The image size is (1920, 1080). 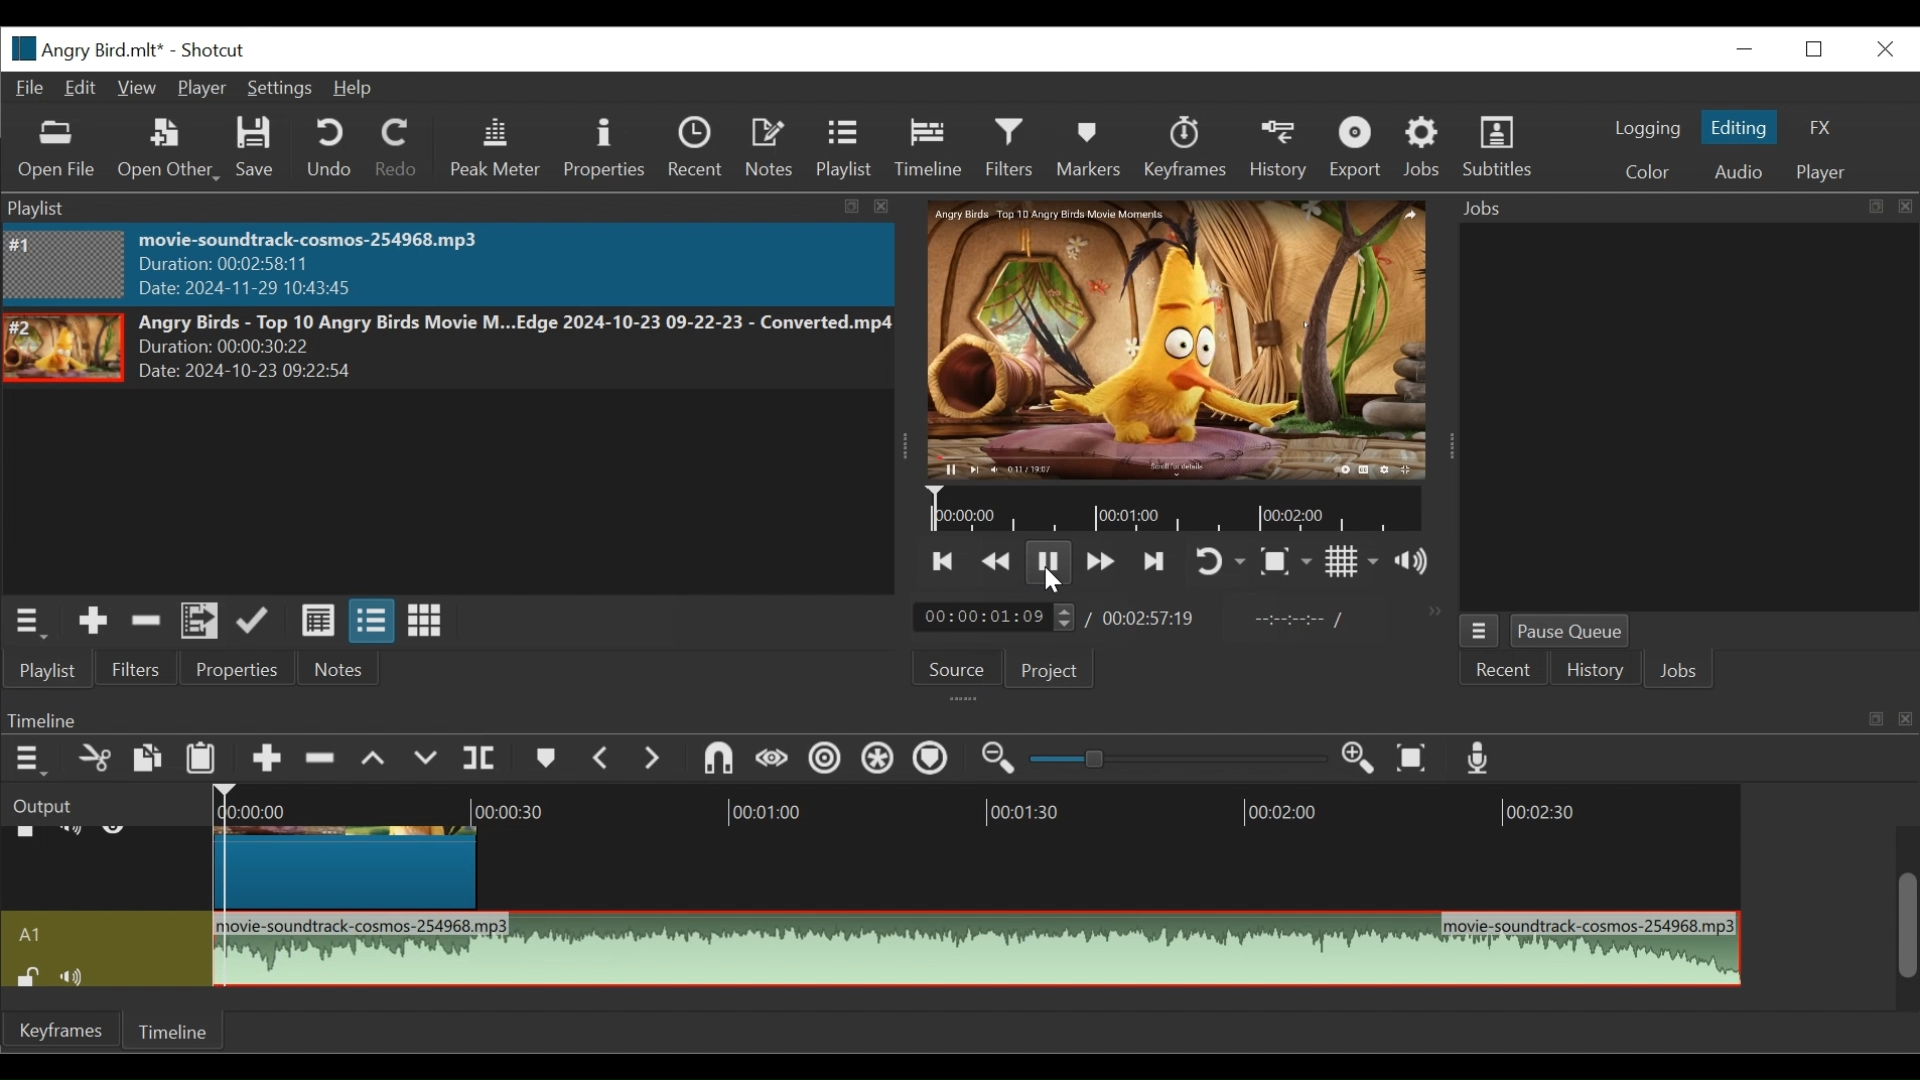 I want to click on Skip to the next point, so click(x=945, y=562).